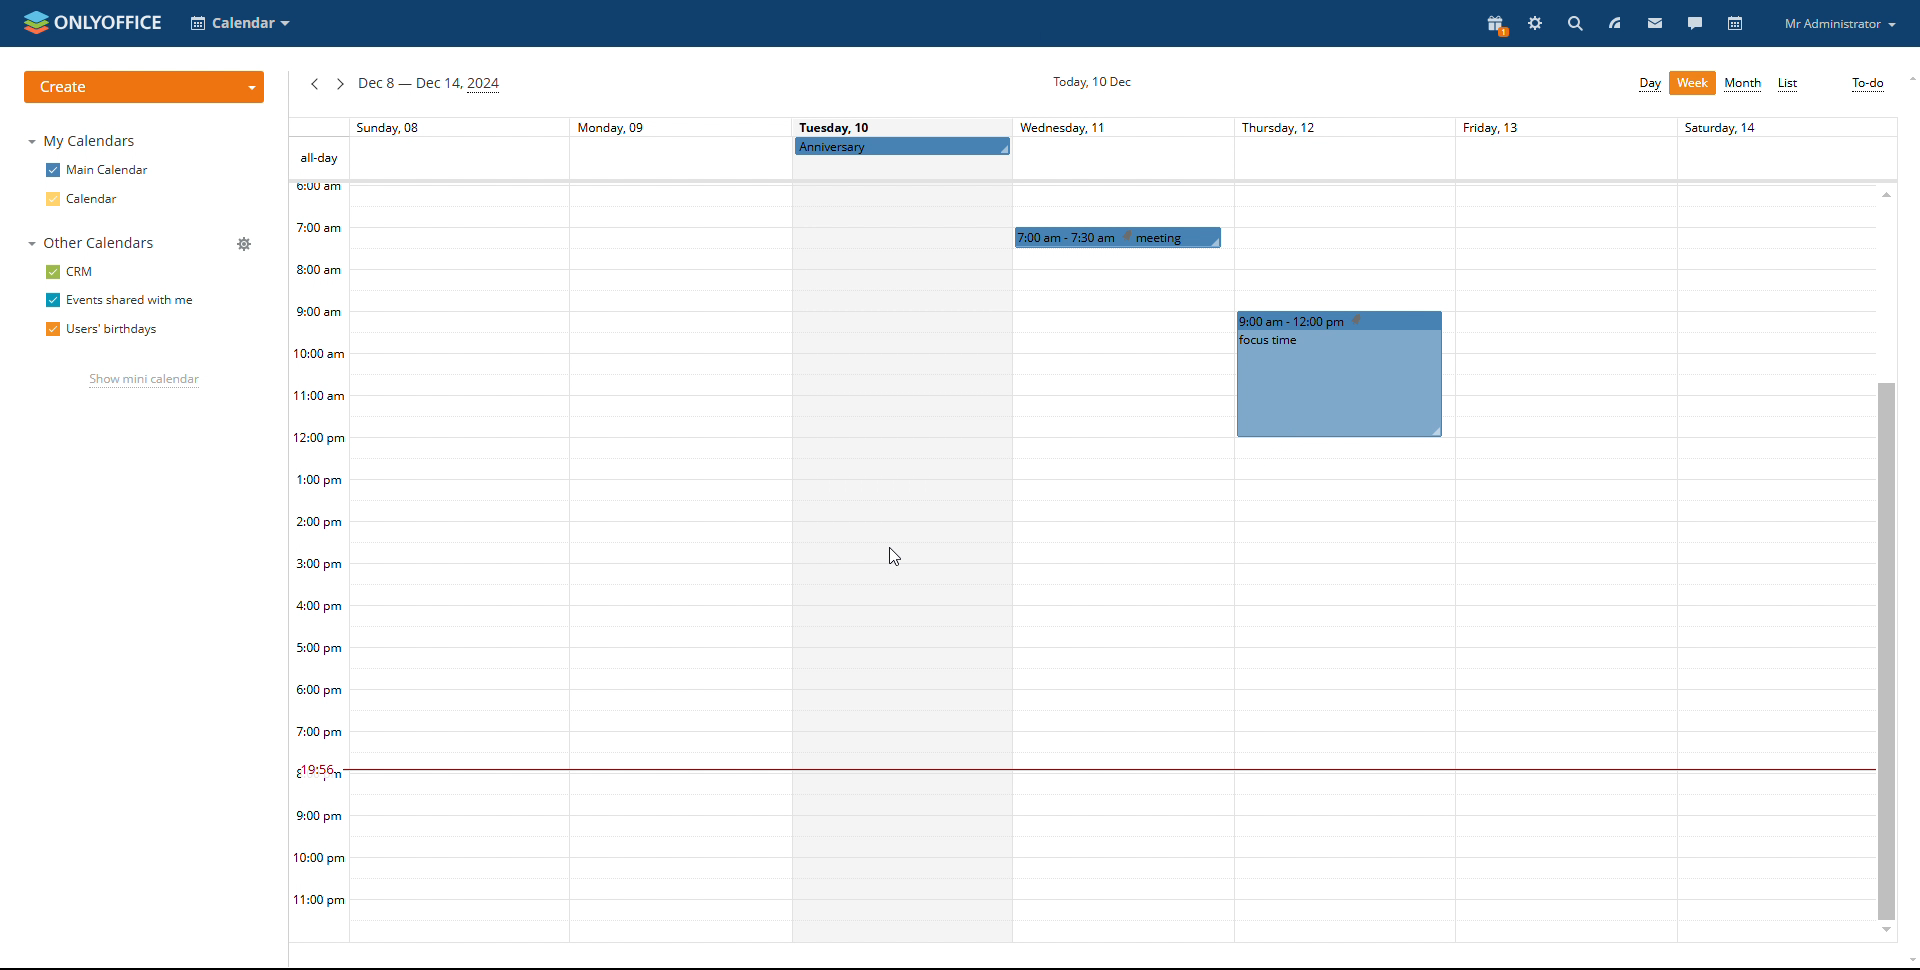  What do you see at coordinates (83, 272) in the screenshot?
I see `crm` at bounding box center [83, 272].